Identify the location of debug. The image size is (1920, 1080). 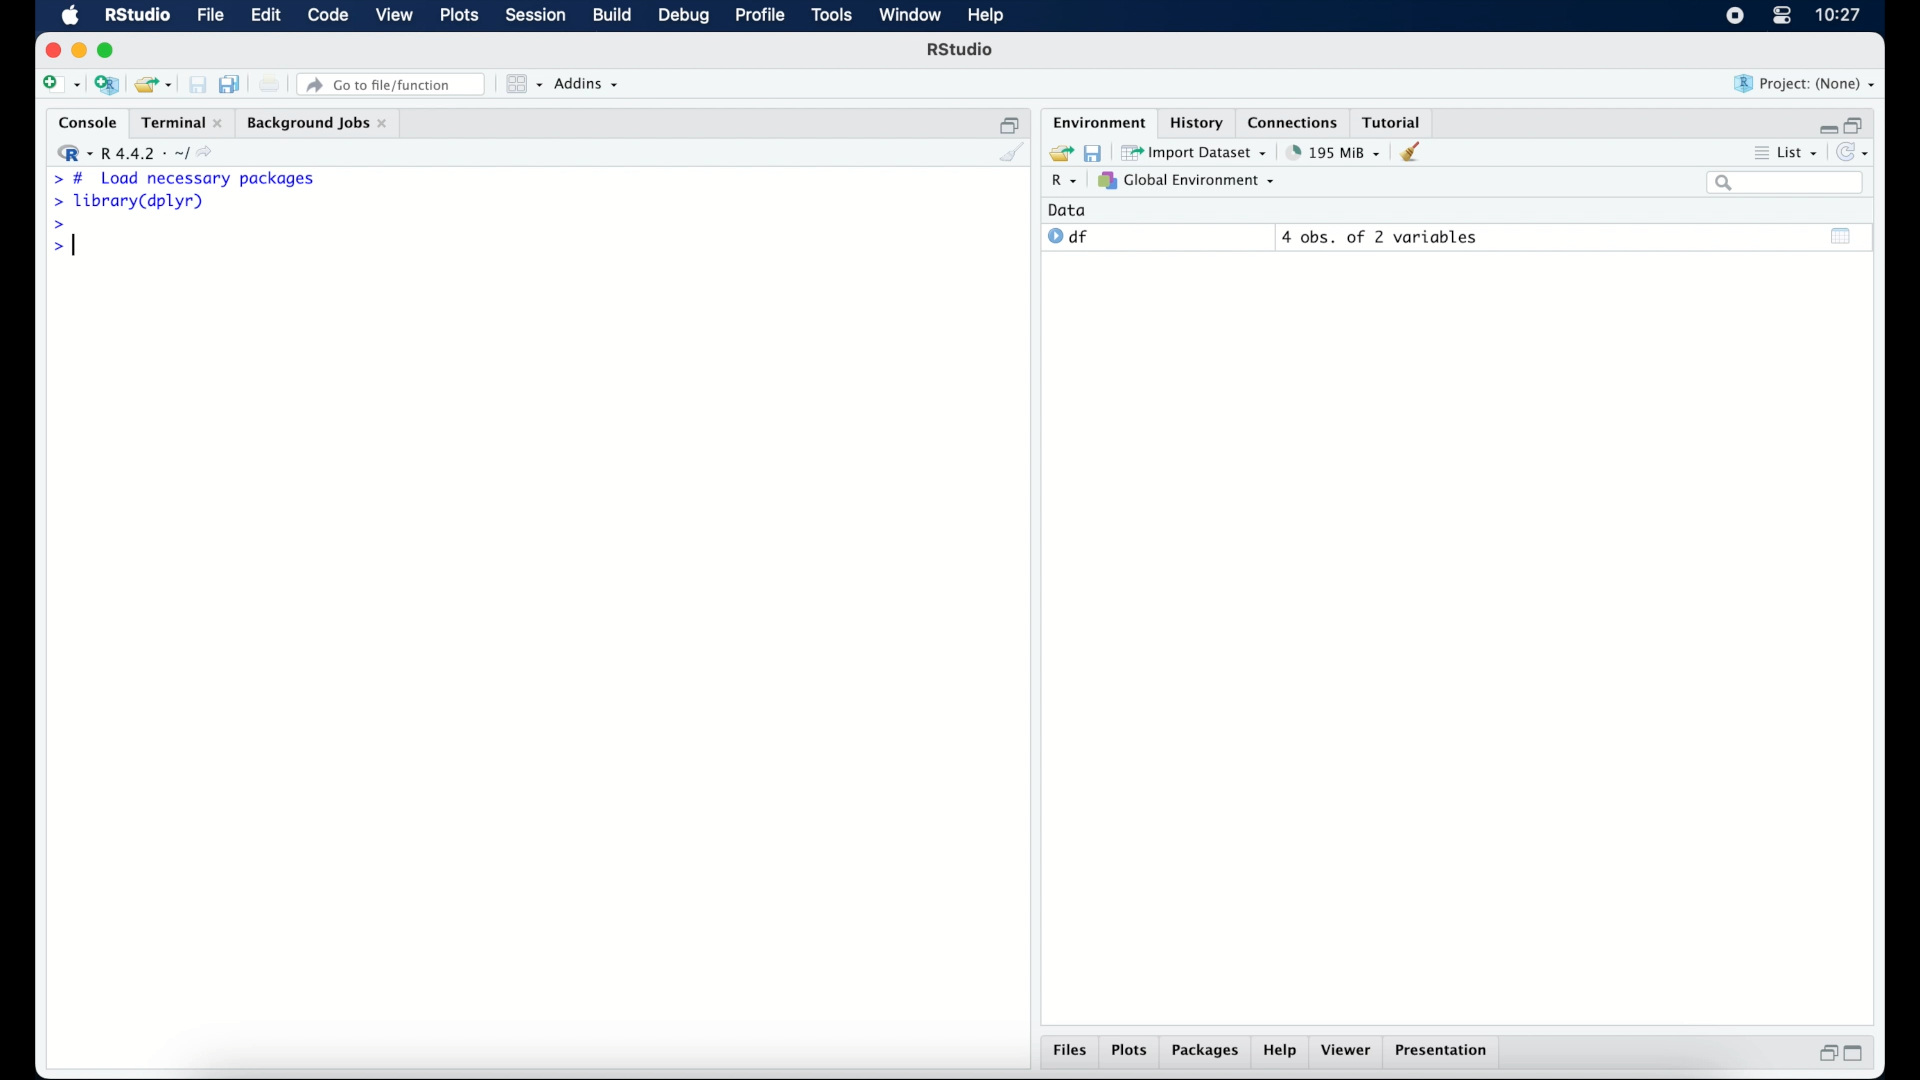
(684, 17).